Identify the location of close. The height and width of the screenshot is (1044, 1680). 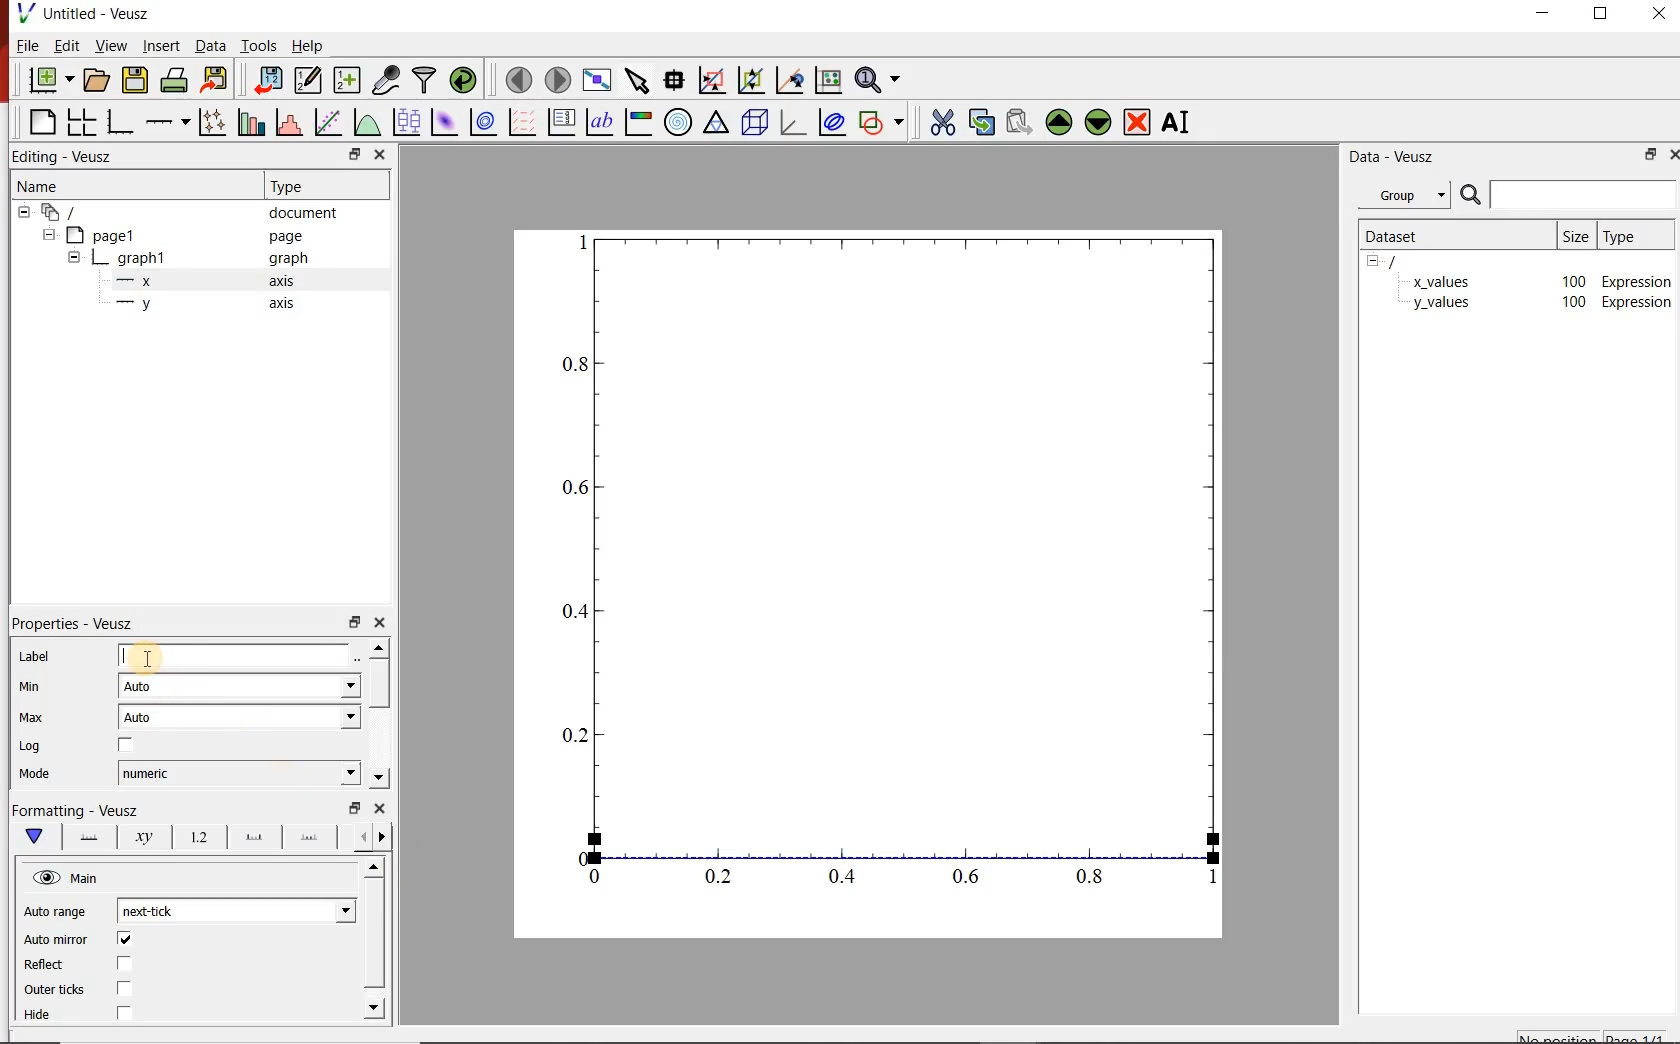
(381, 154).